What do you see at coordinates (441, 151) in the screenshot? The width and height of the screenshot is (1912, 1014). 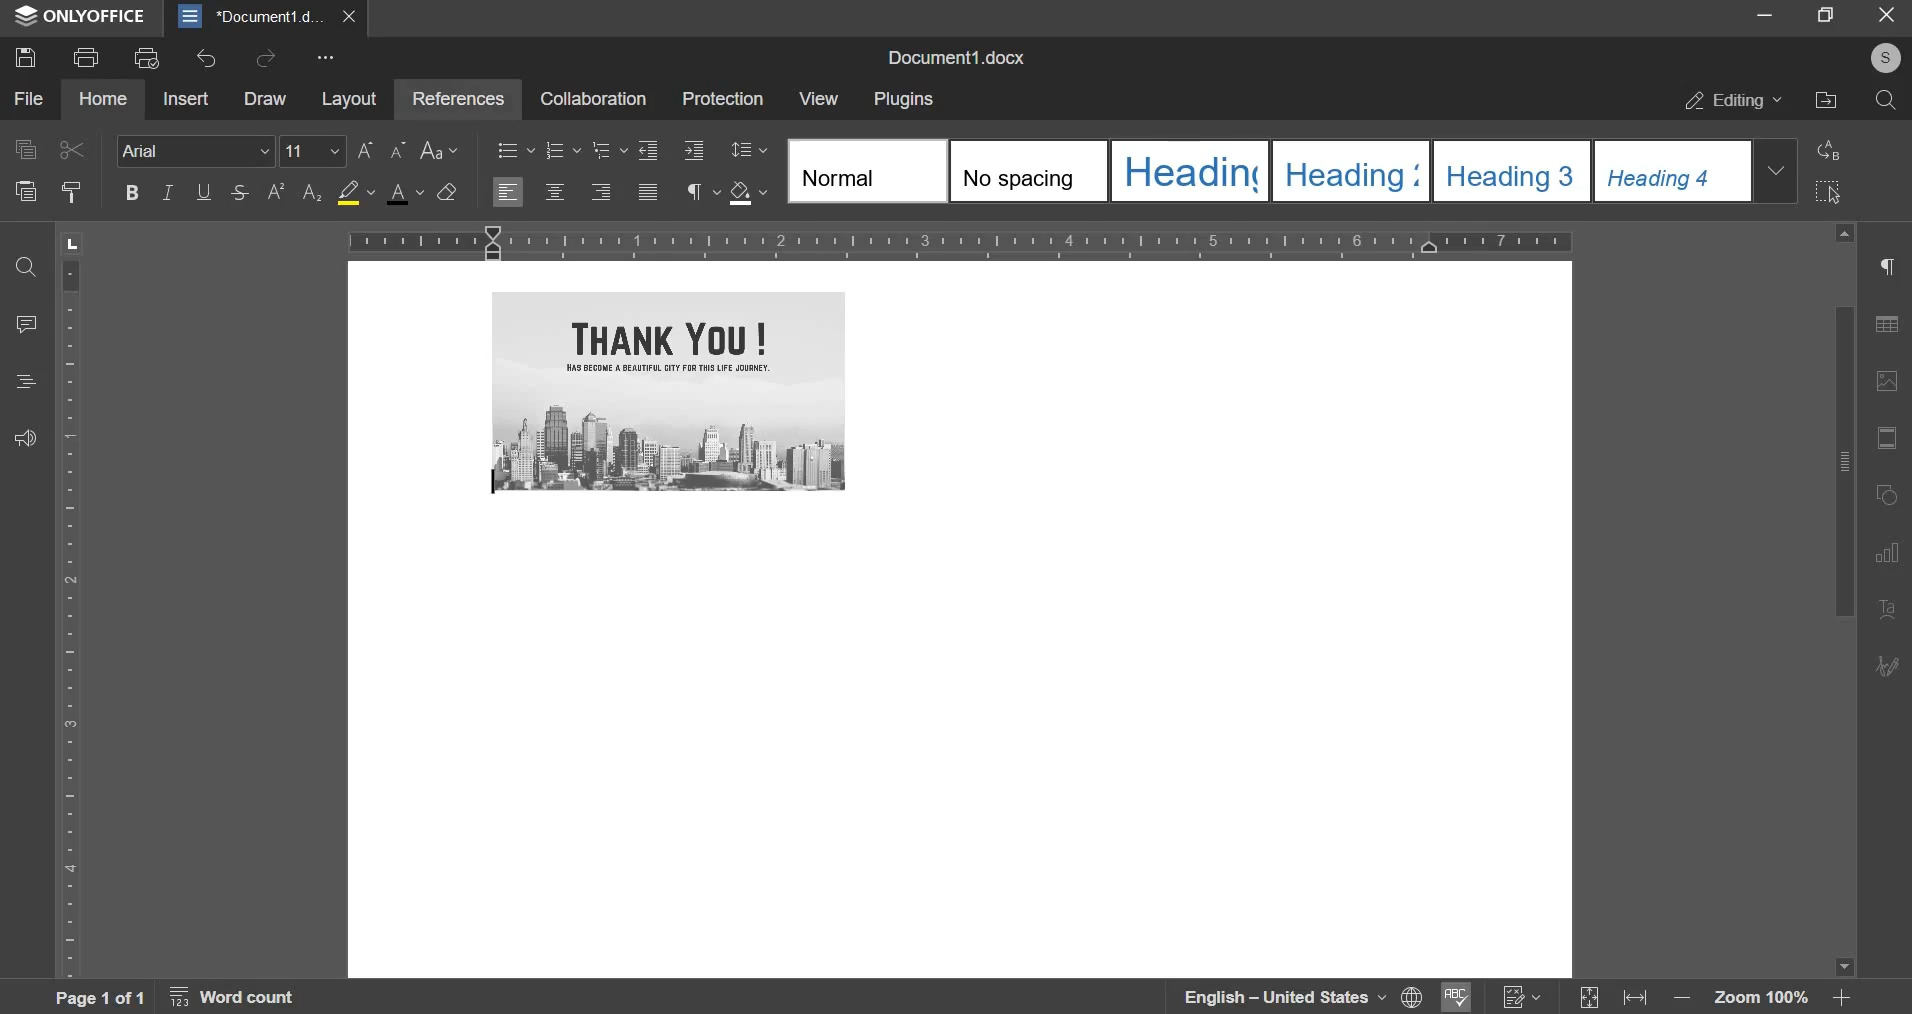 I see `change case` at bounding box center [441, 151].